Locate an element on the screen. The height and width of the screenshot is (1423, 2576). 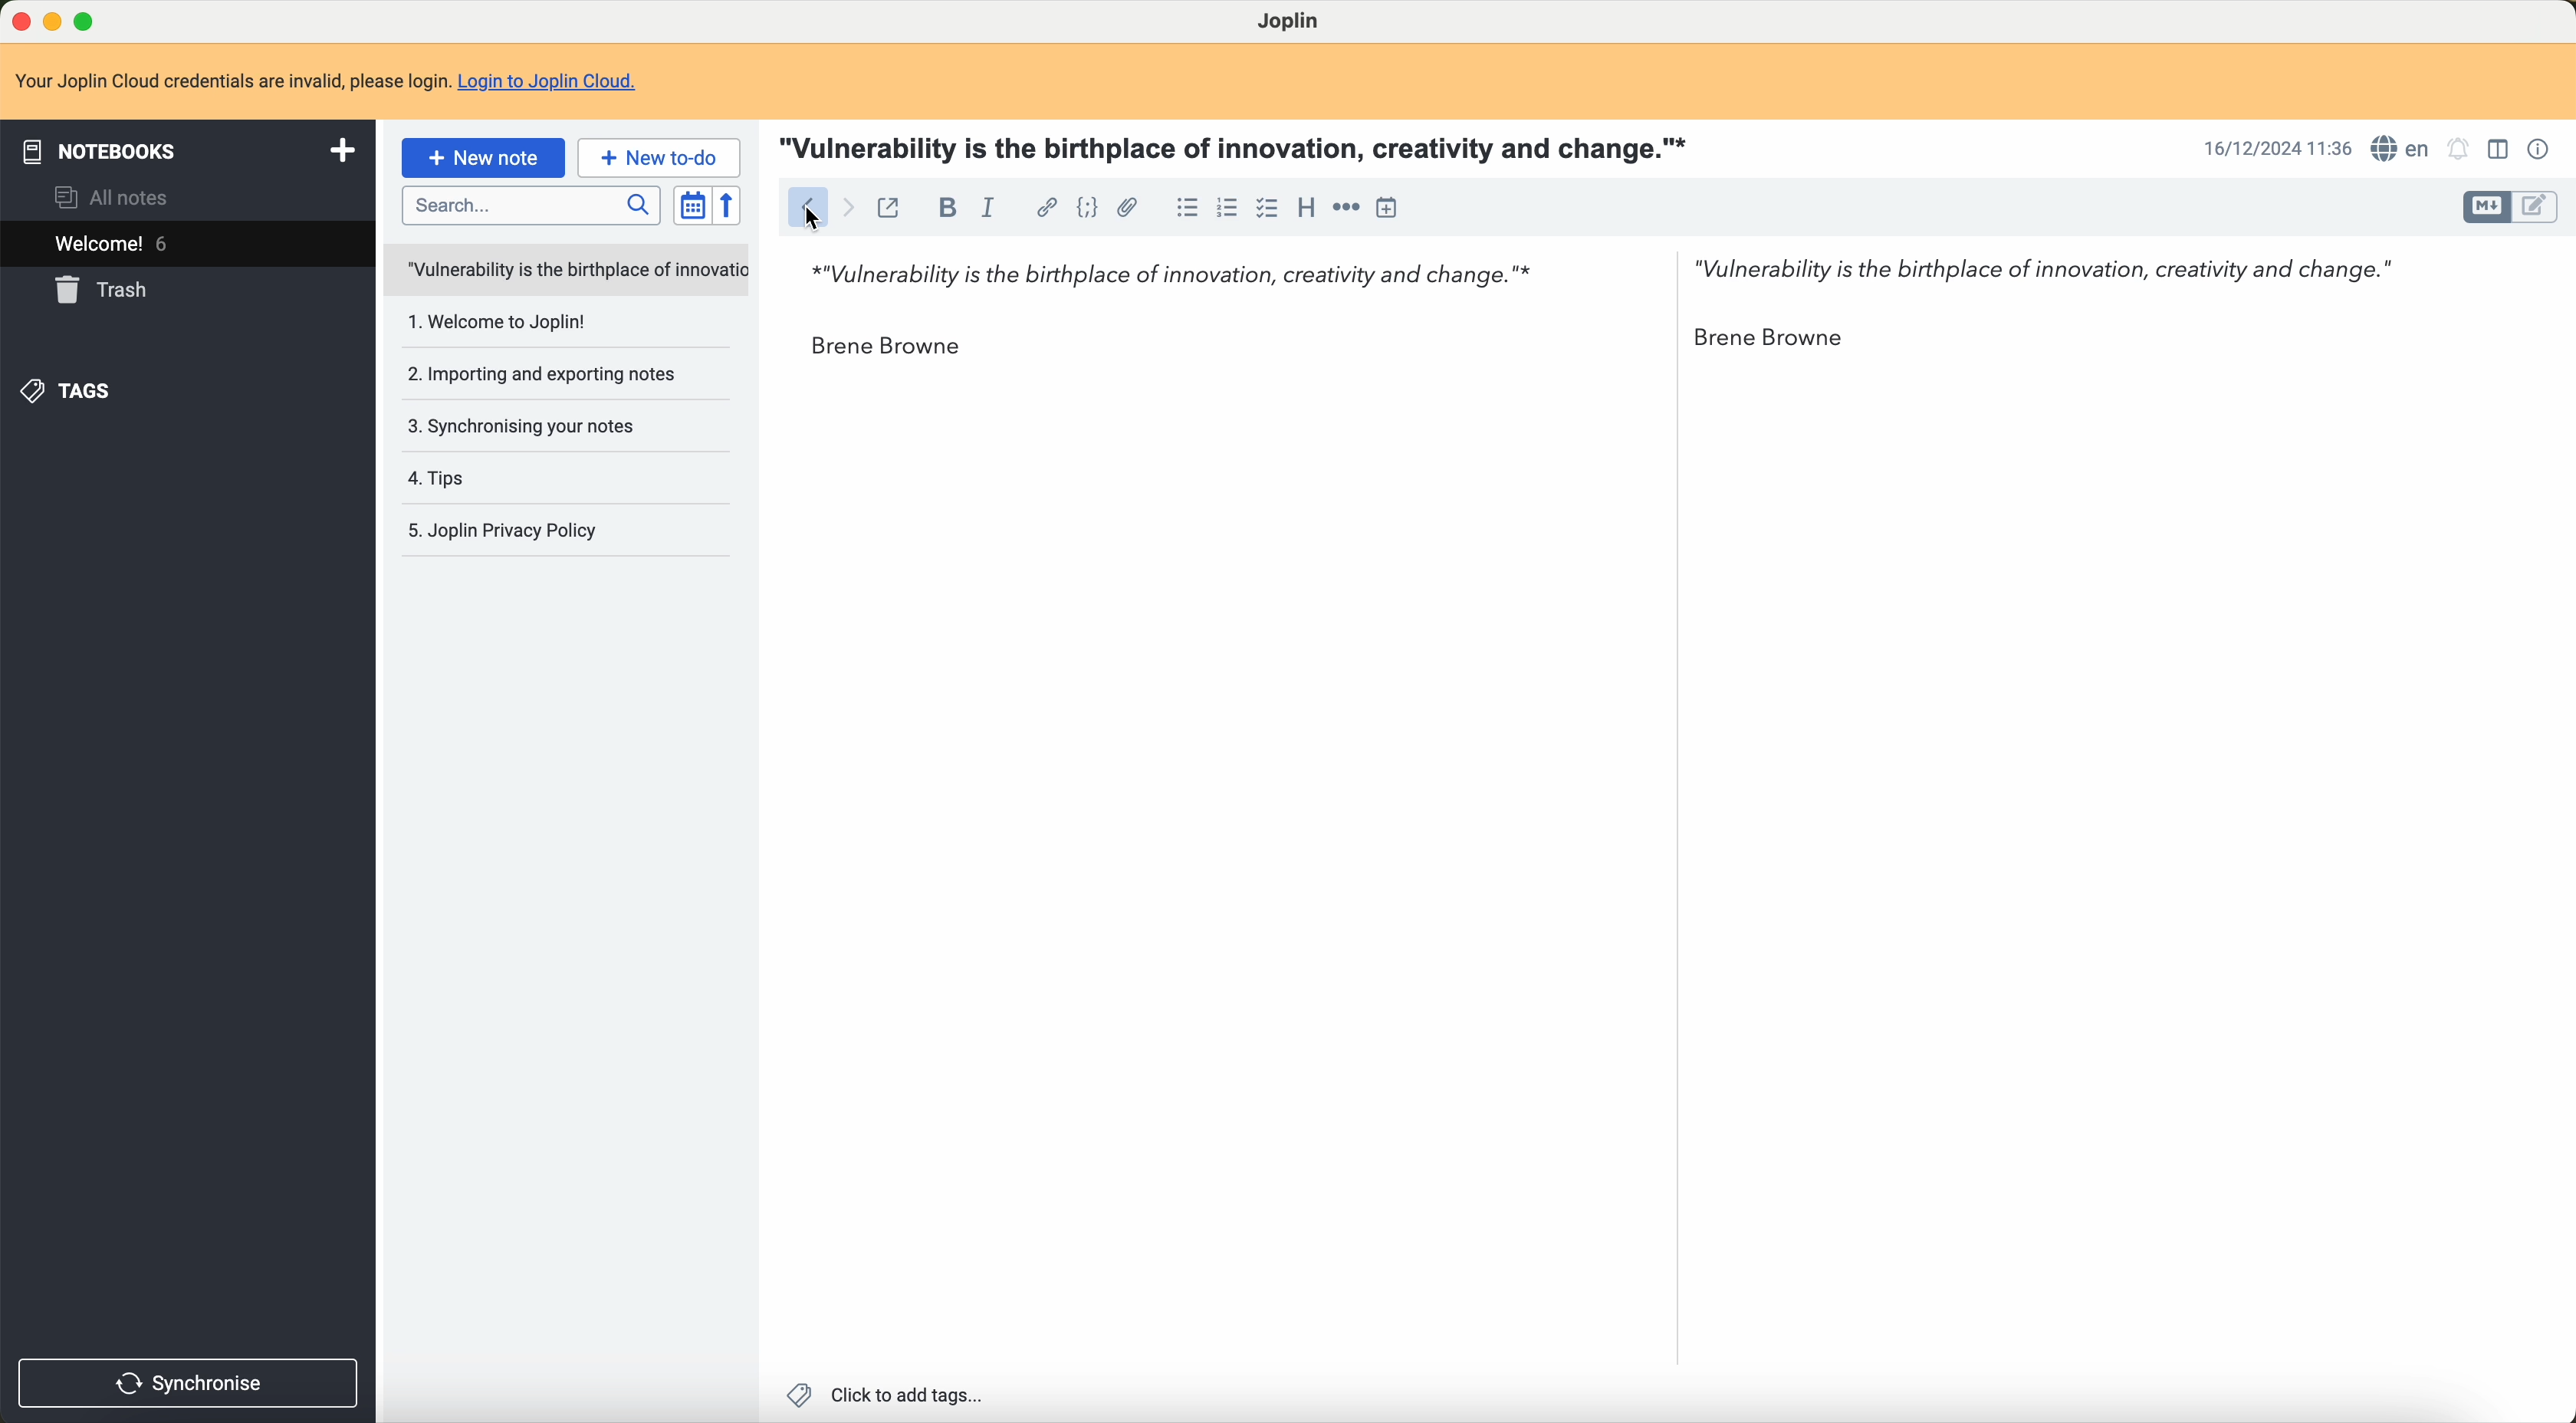
bulleted list is located at coordinates (1183, 208).